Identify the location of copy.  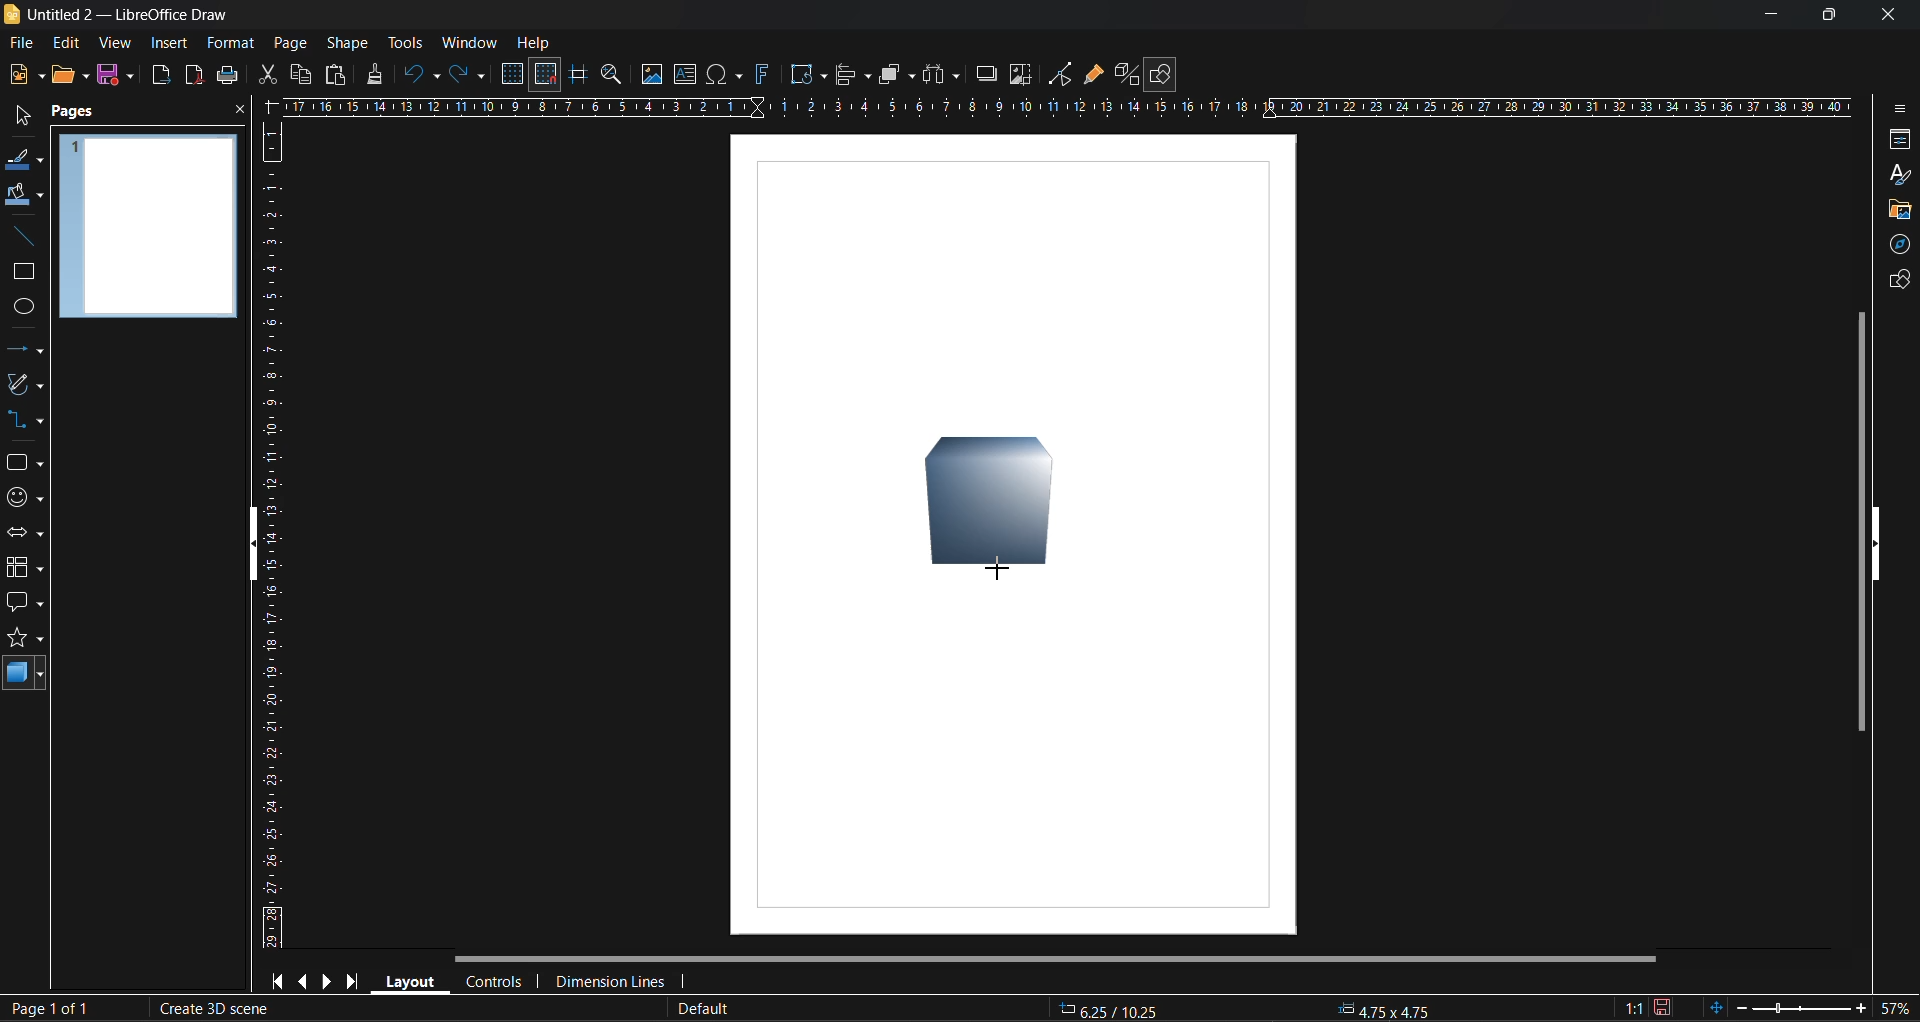
(299, 74).